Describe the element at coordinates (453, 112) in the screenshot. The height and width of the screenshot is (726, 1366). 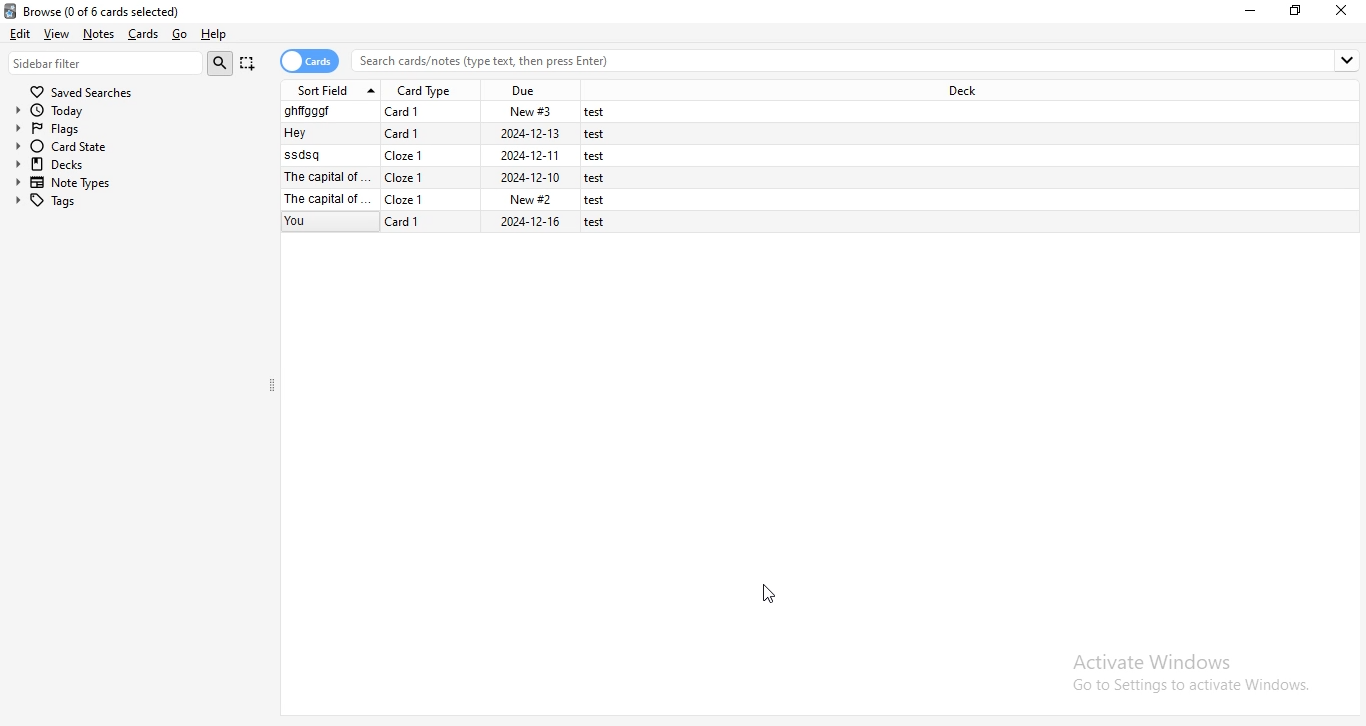
I see `File` at that location.